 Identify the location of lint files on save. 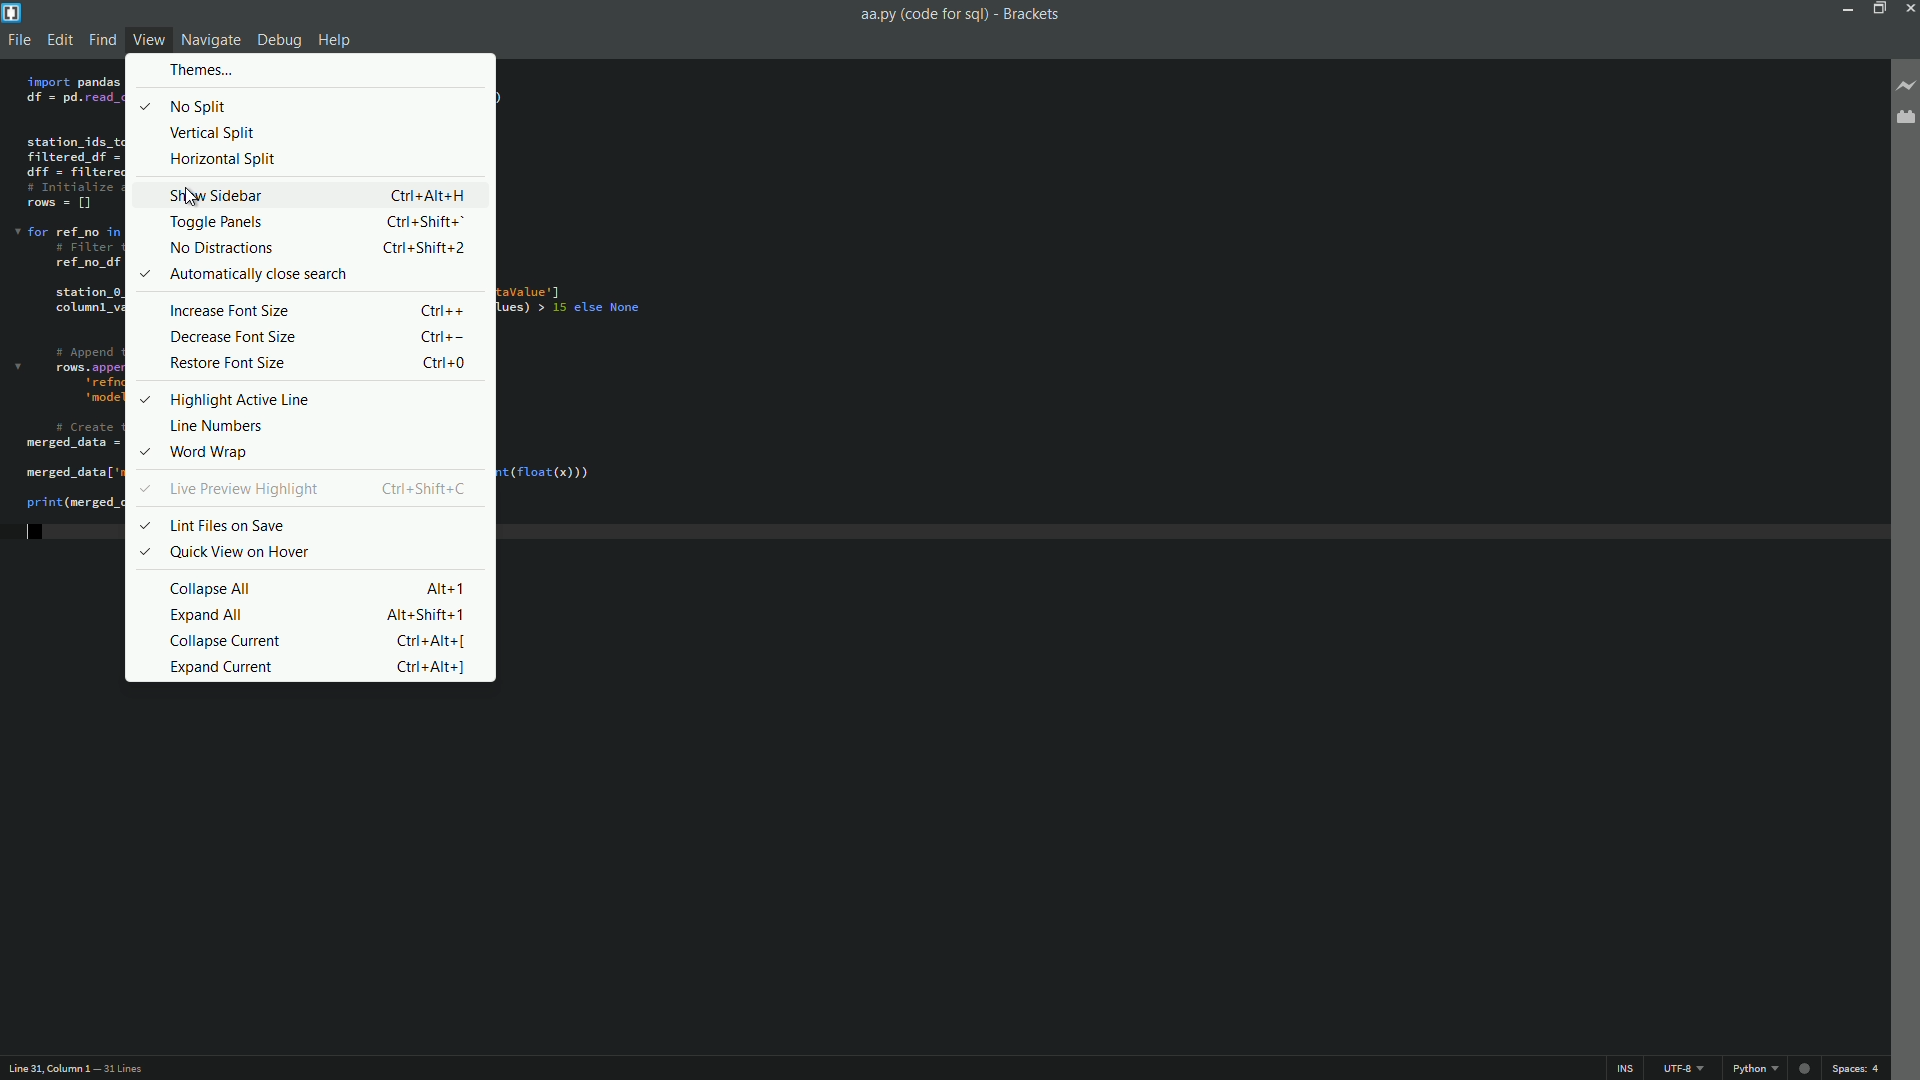
(213, 525).